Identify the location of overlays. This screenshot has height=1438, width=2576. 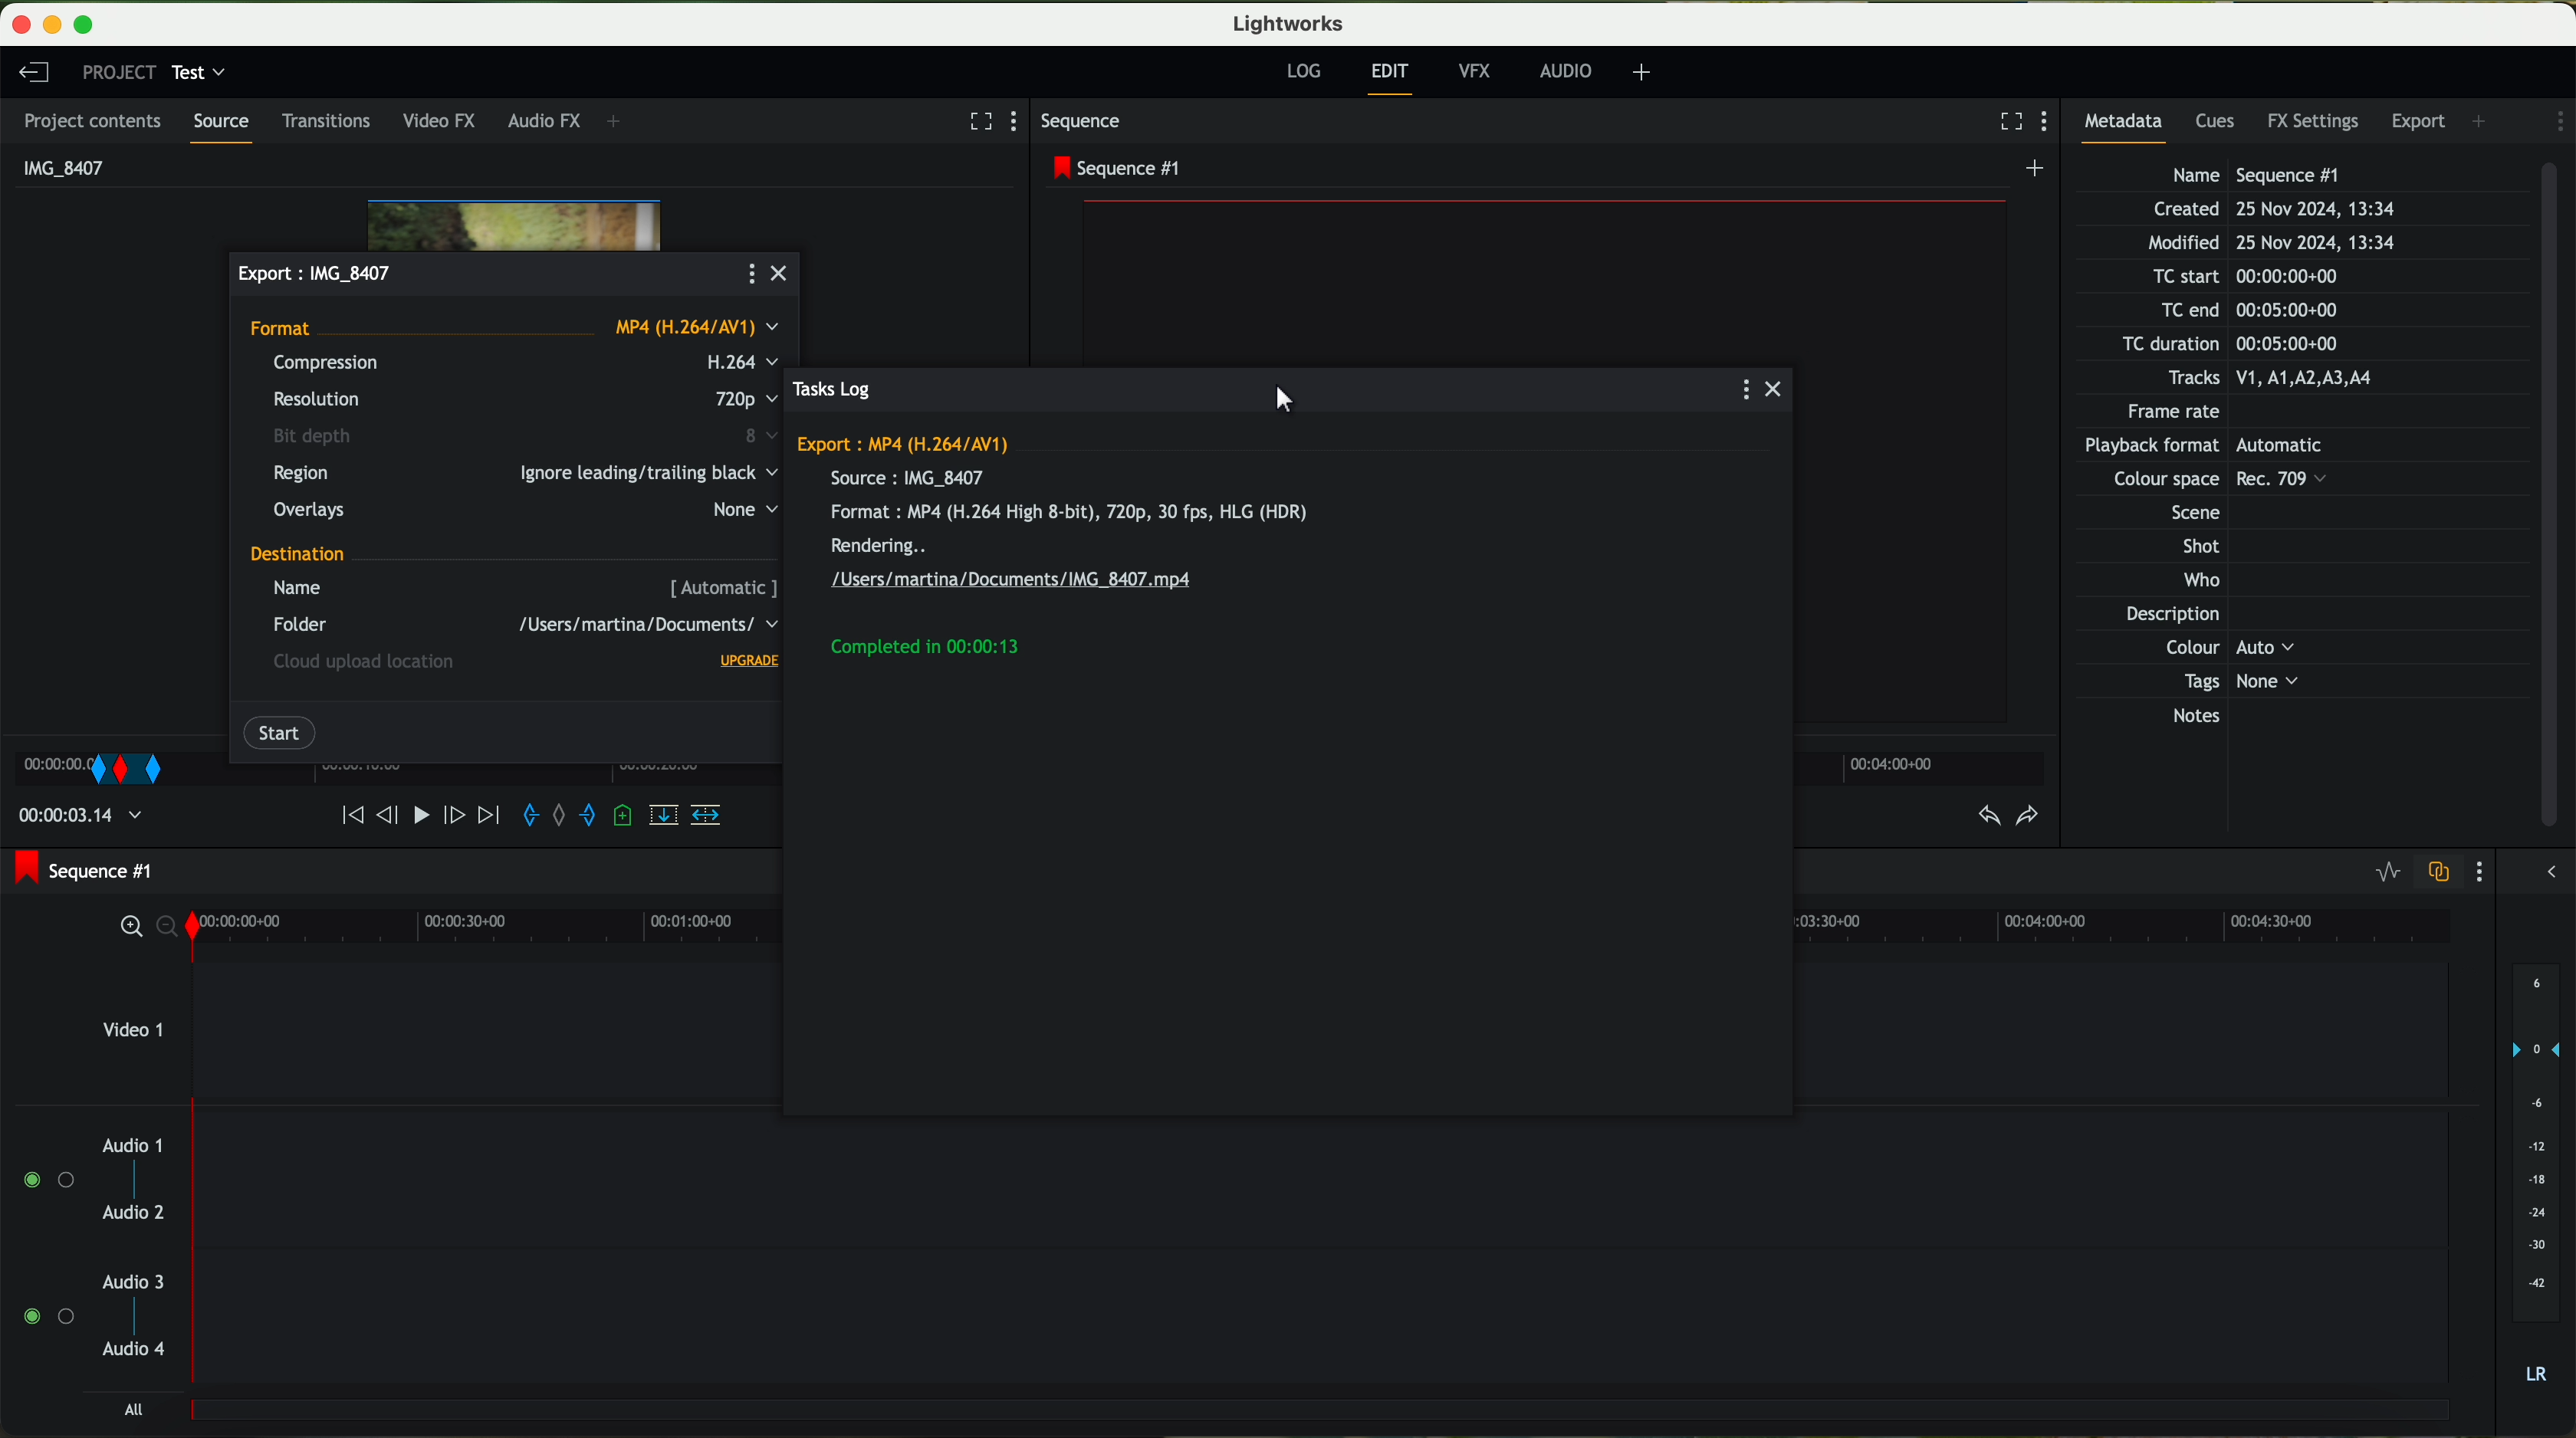
(522, 512).